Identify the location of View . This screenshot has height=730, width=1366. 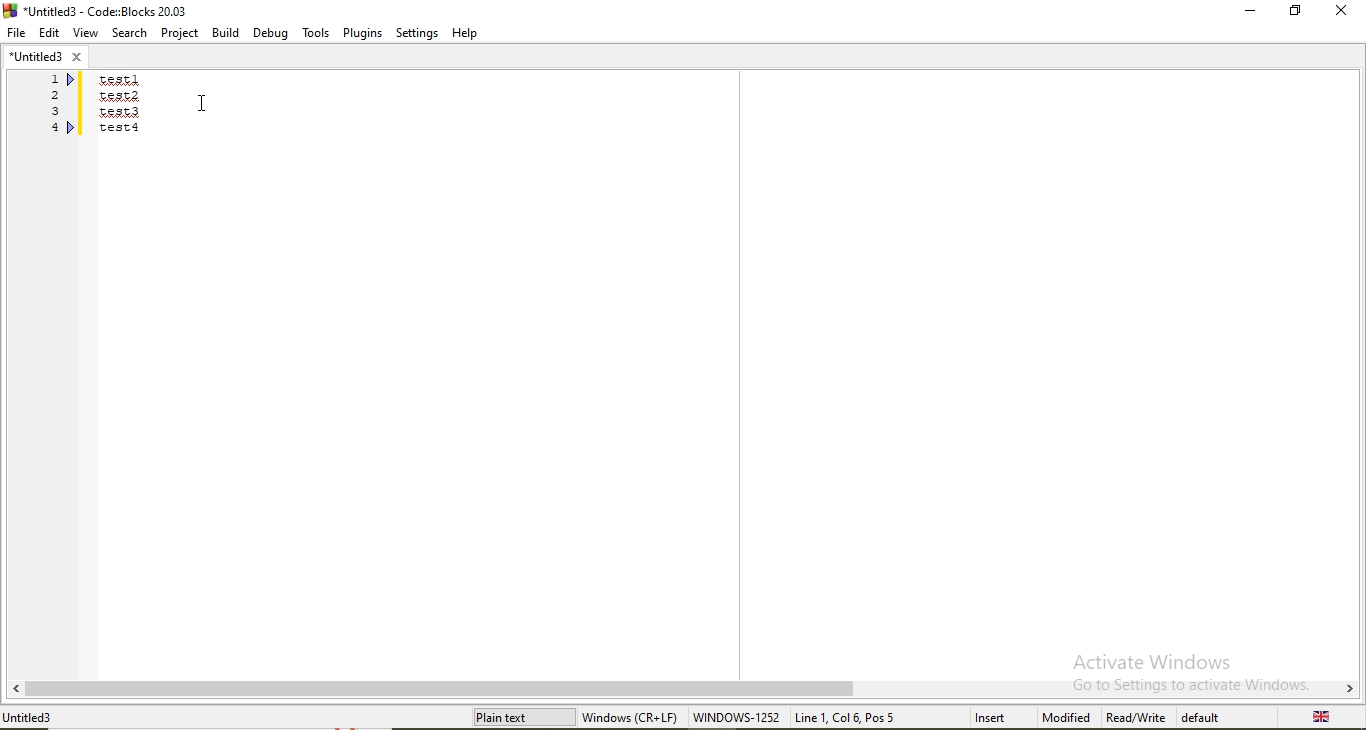
(83, 32).